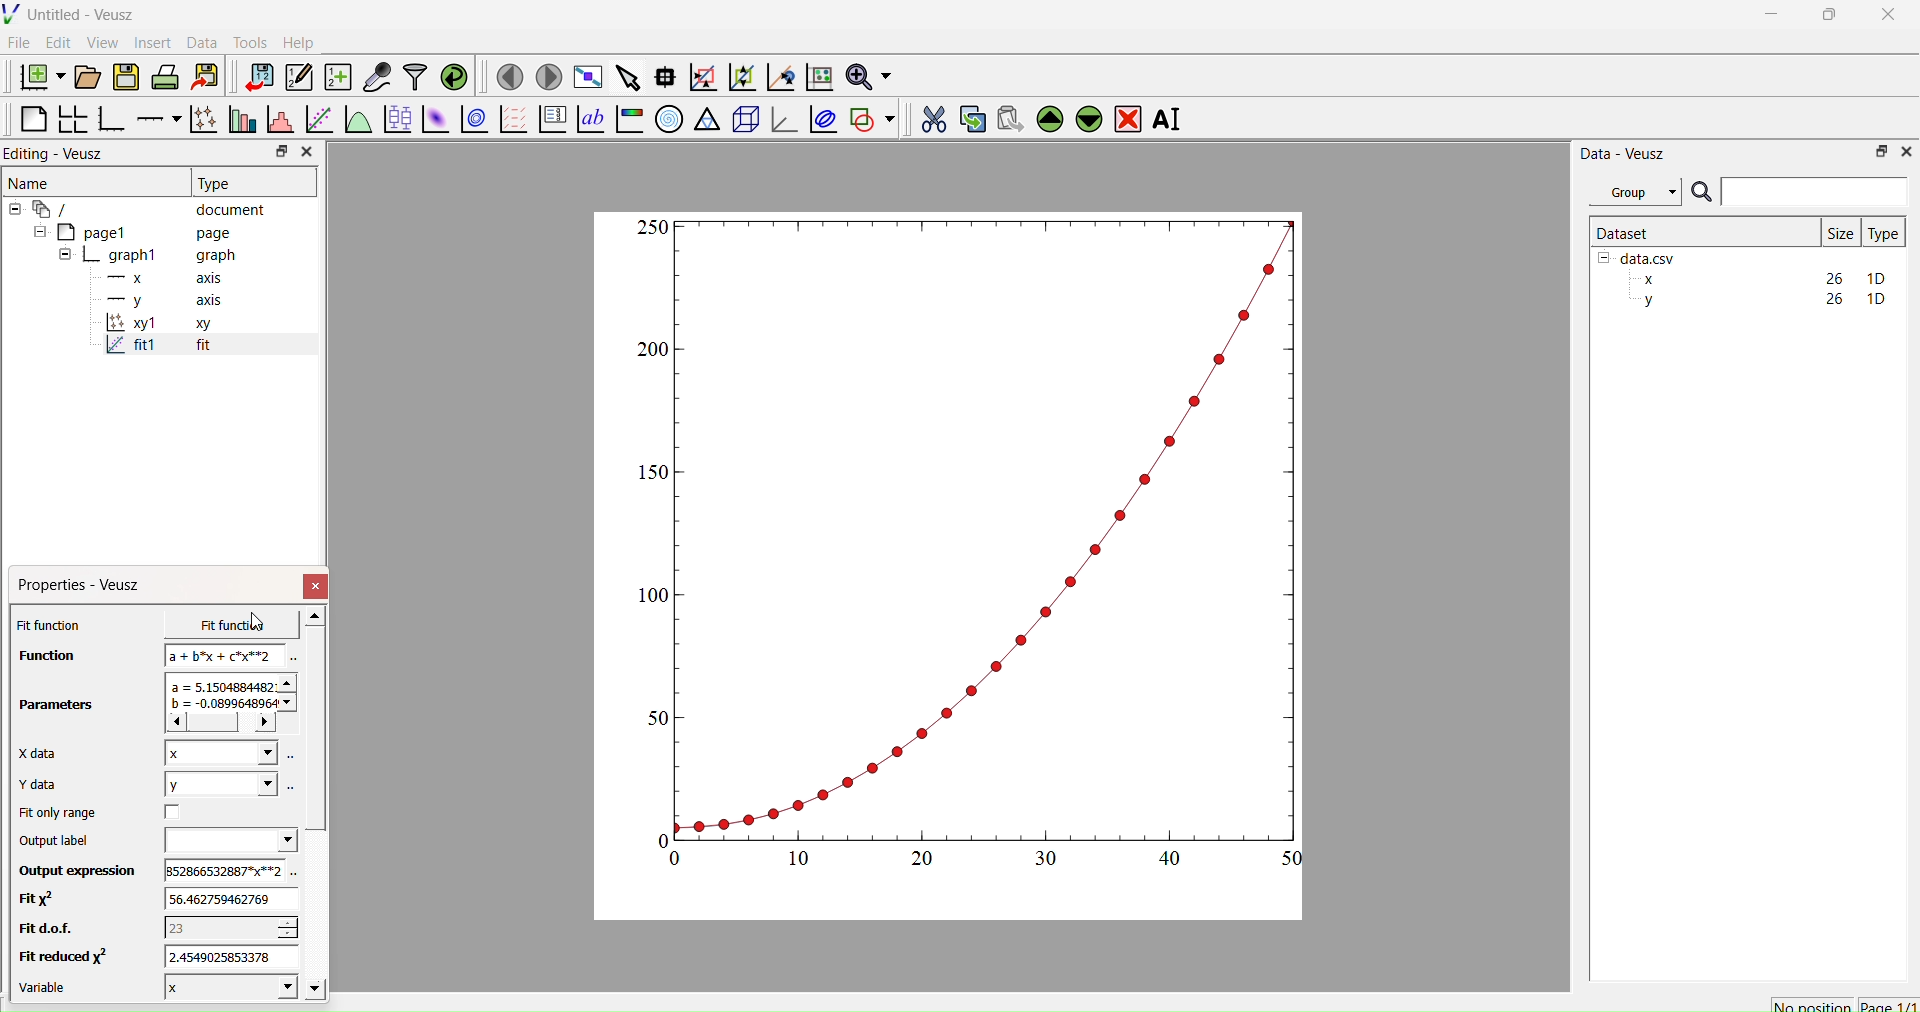  What do you see at coordinates (296, 77) in the screenshot?
I see `Edit or enter new dataset` at bounding box center [296, 77].